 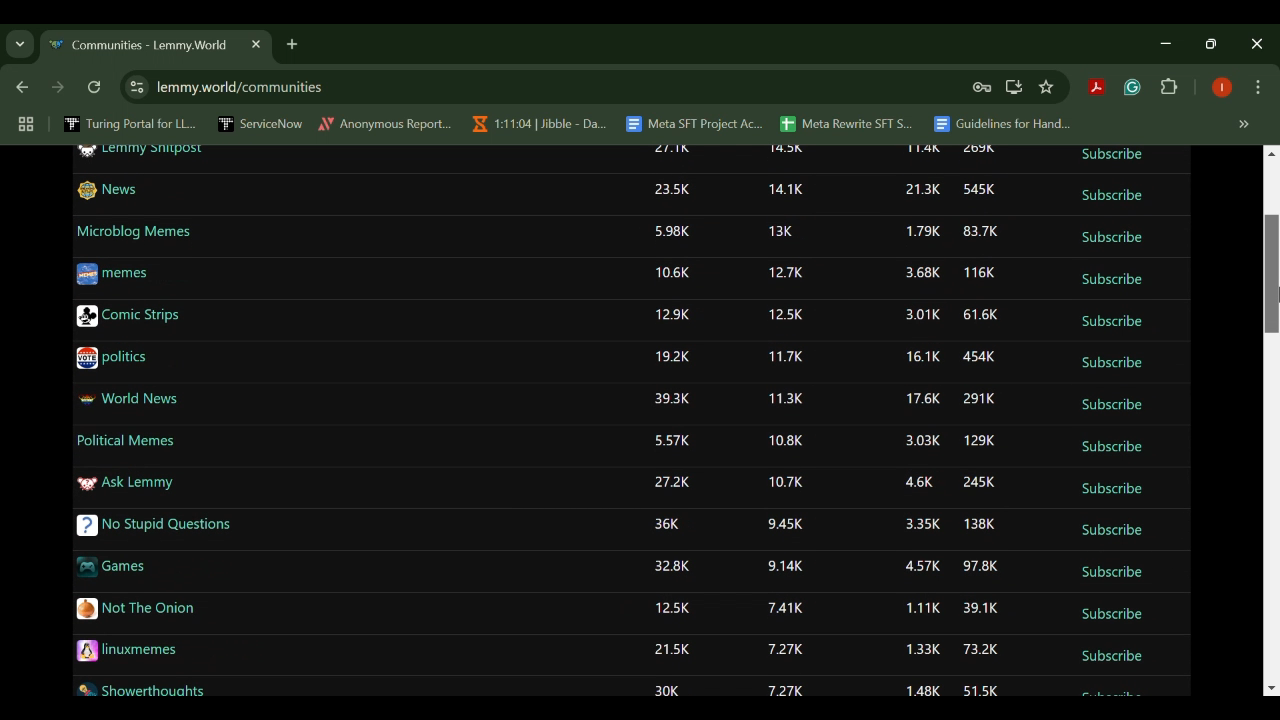 What do you see at coordinates (1114, 490) in the screenshot?
I see `Subscribe` at bounding box center [1114, 490].